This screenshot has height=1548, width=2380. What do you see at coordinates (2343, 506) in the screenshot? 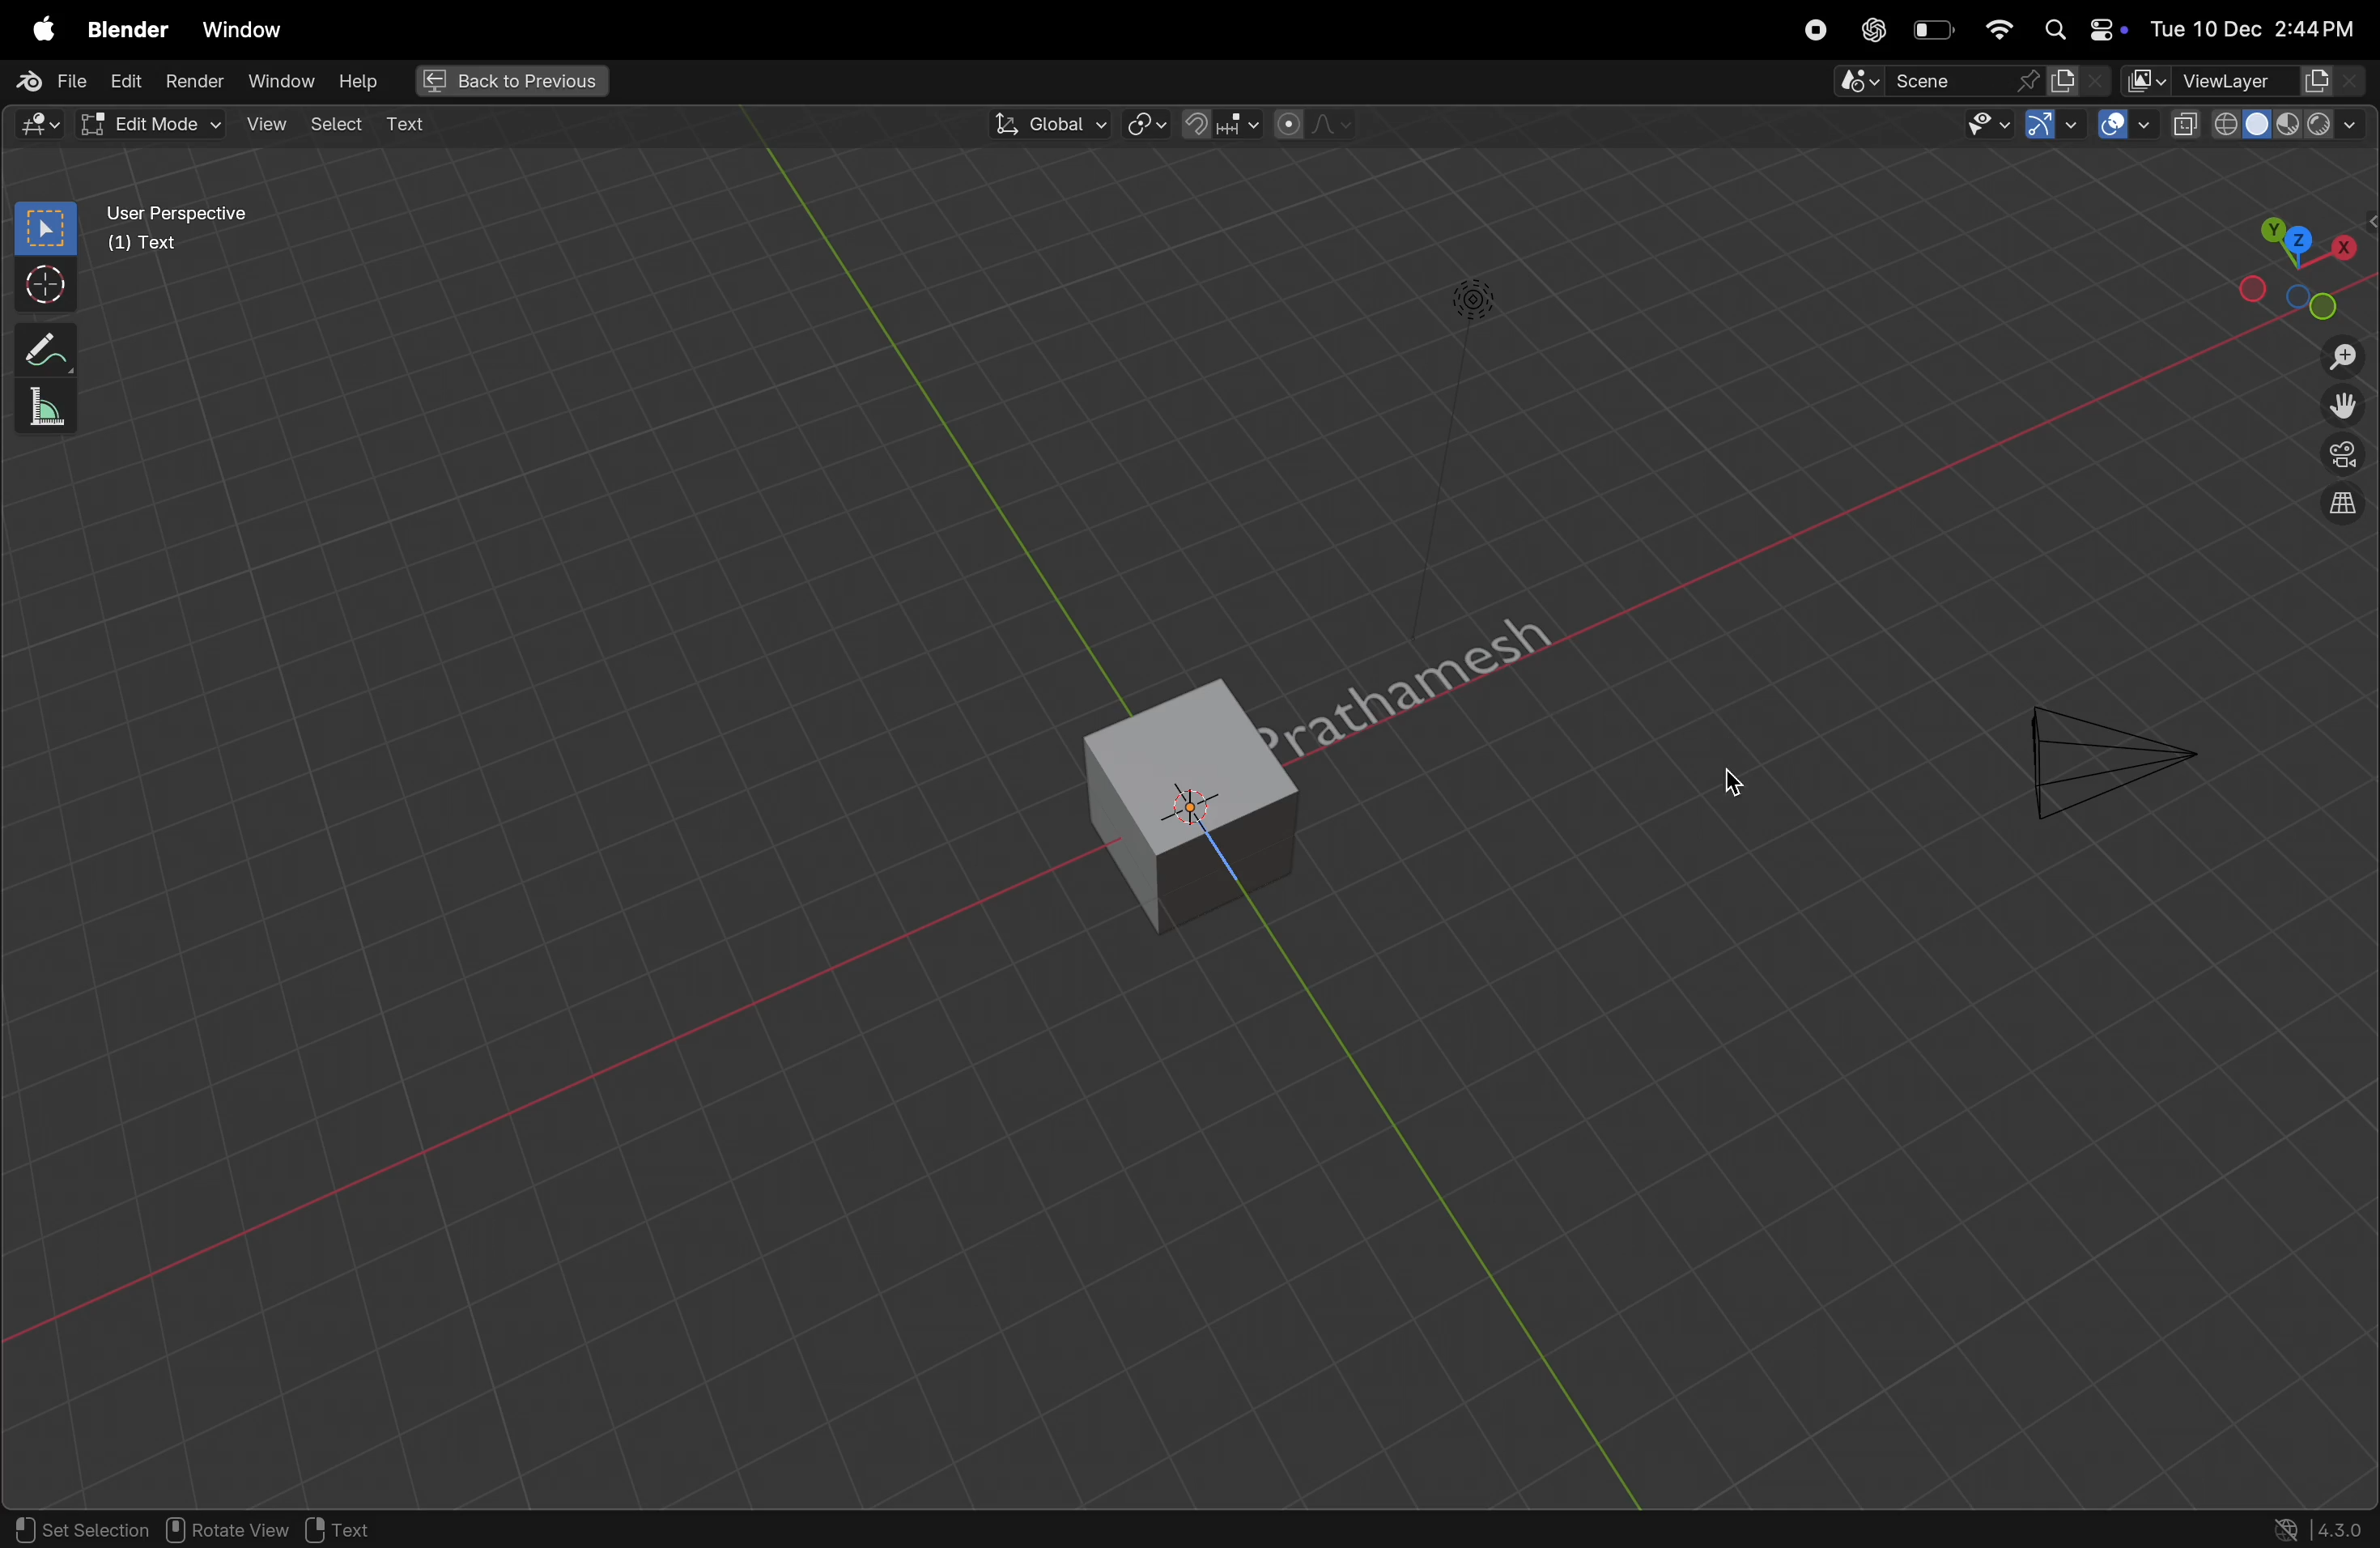
I see `orthographic view` at bounding box center [2343, 506].